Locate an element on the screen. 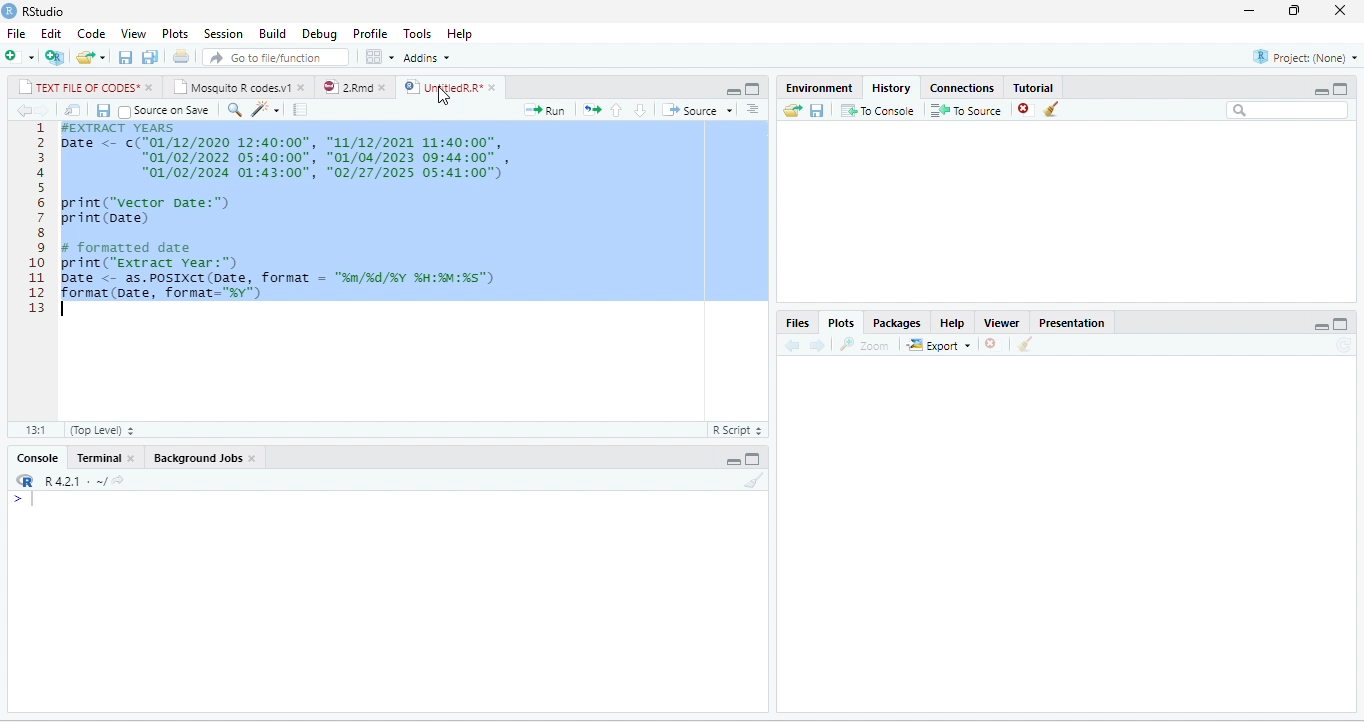 This screenshot has width=1364, height=722. cursor is located at coordinates (443, 95).